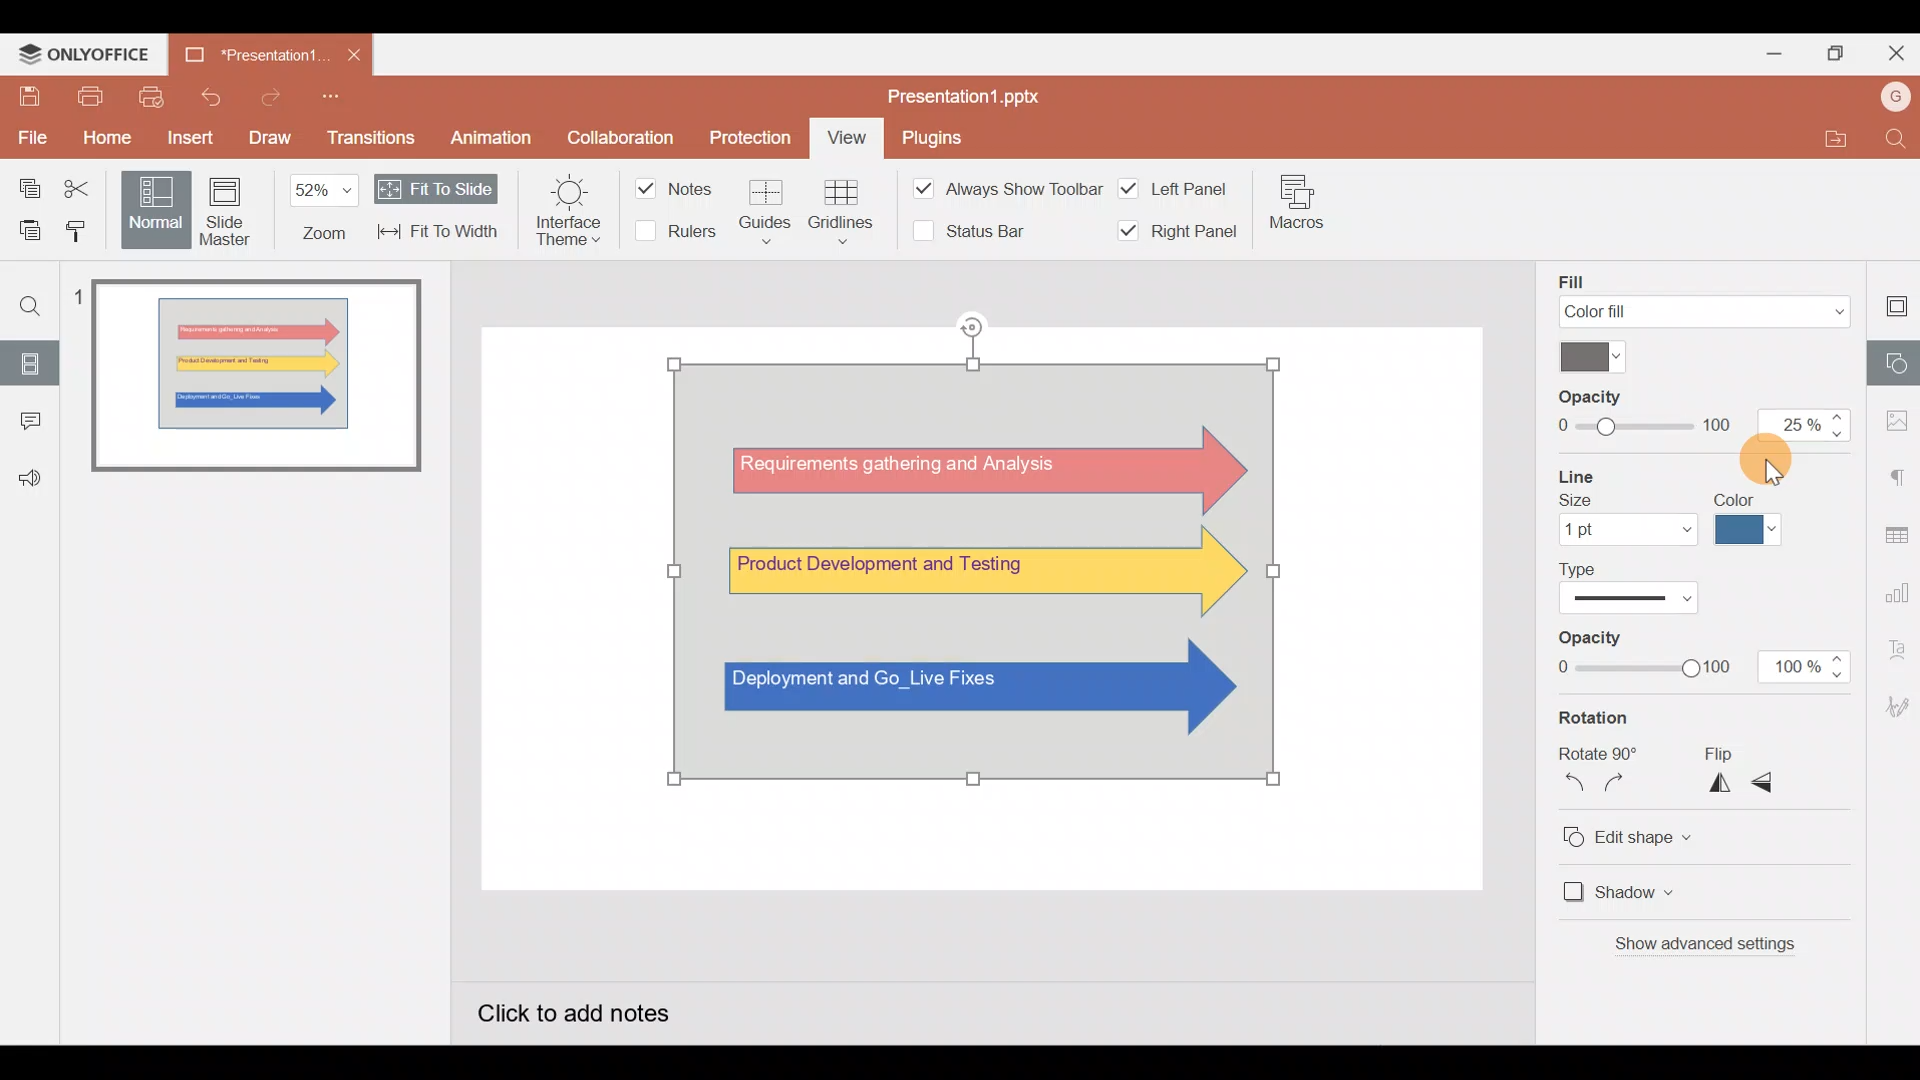  Describe the element at coordinates (258, 378) in the screenshot. I see `Slide 1` at that location.